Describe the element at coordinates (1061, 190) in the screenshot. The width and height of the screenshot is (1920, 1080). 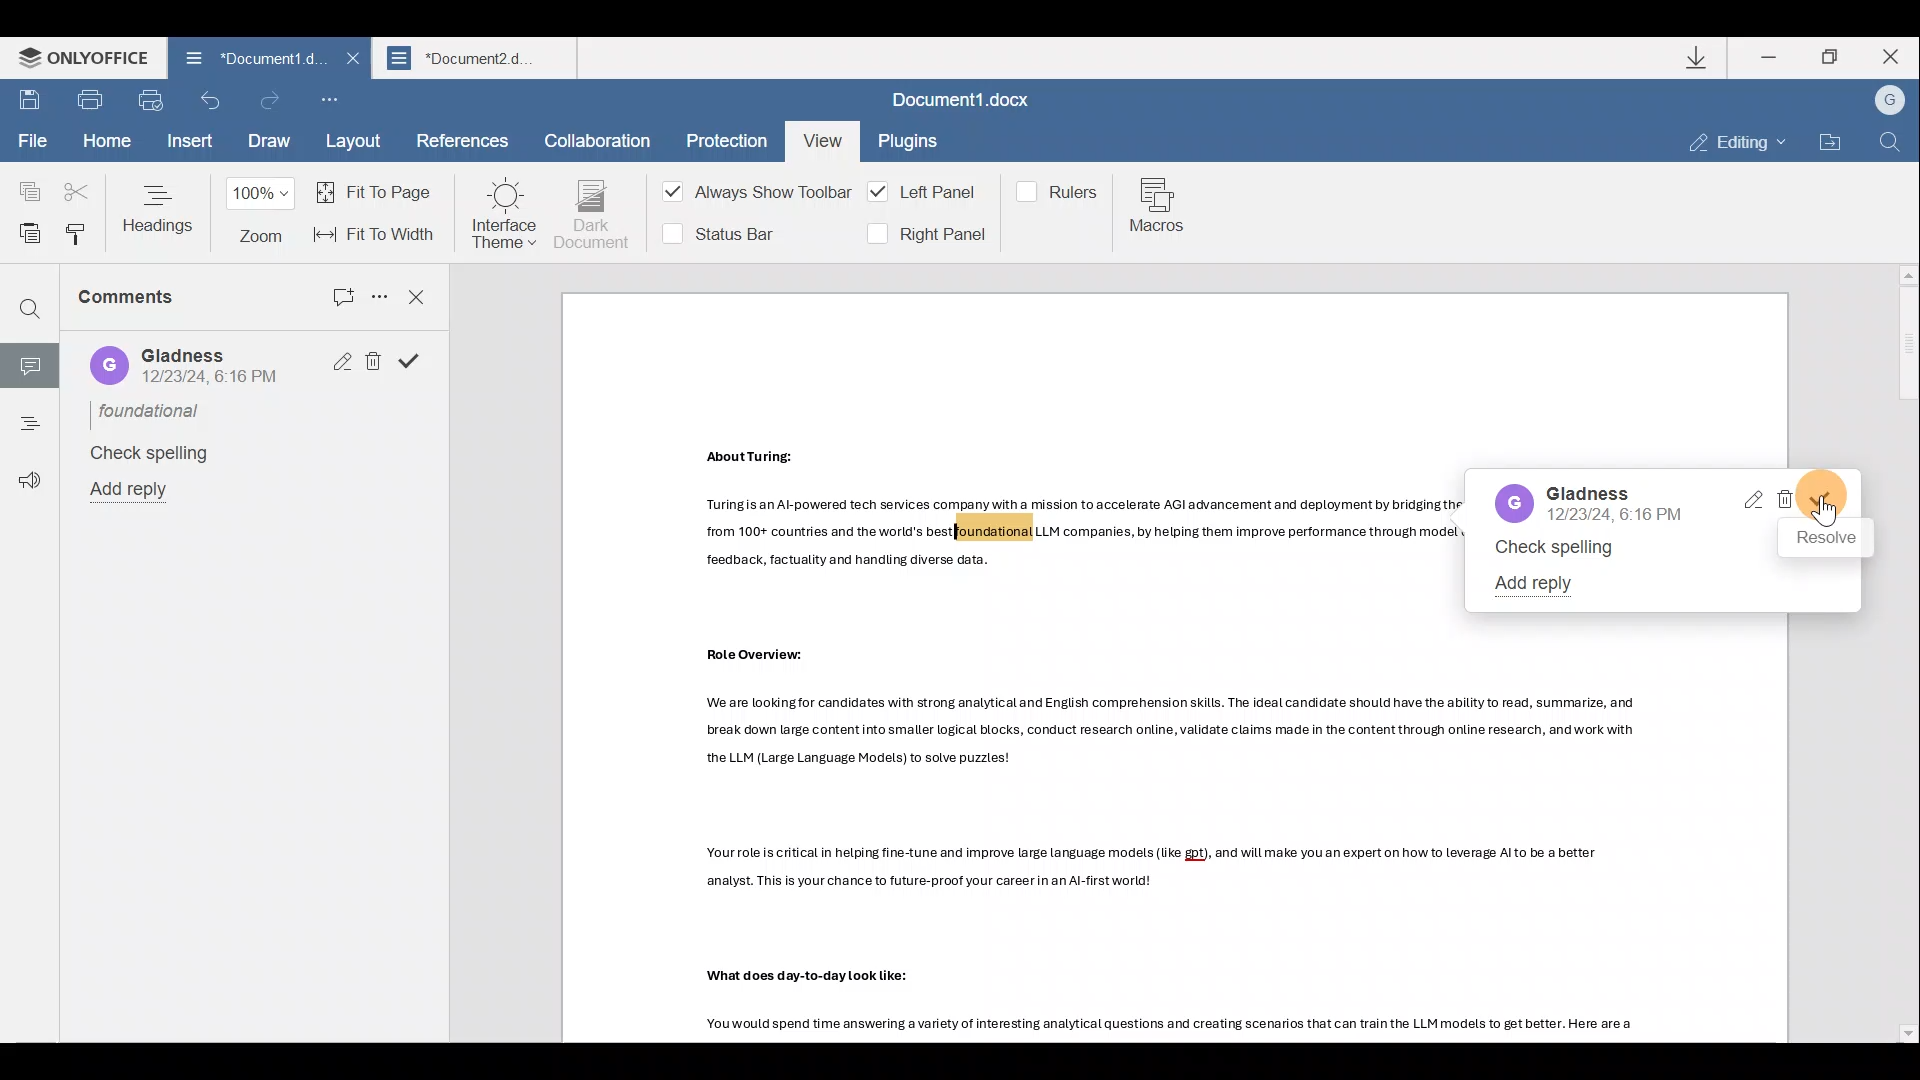
I see `Rulers` at that location.